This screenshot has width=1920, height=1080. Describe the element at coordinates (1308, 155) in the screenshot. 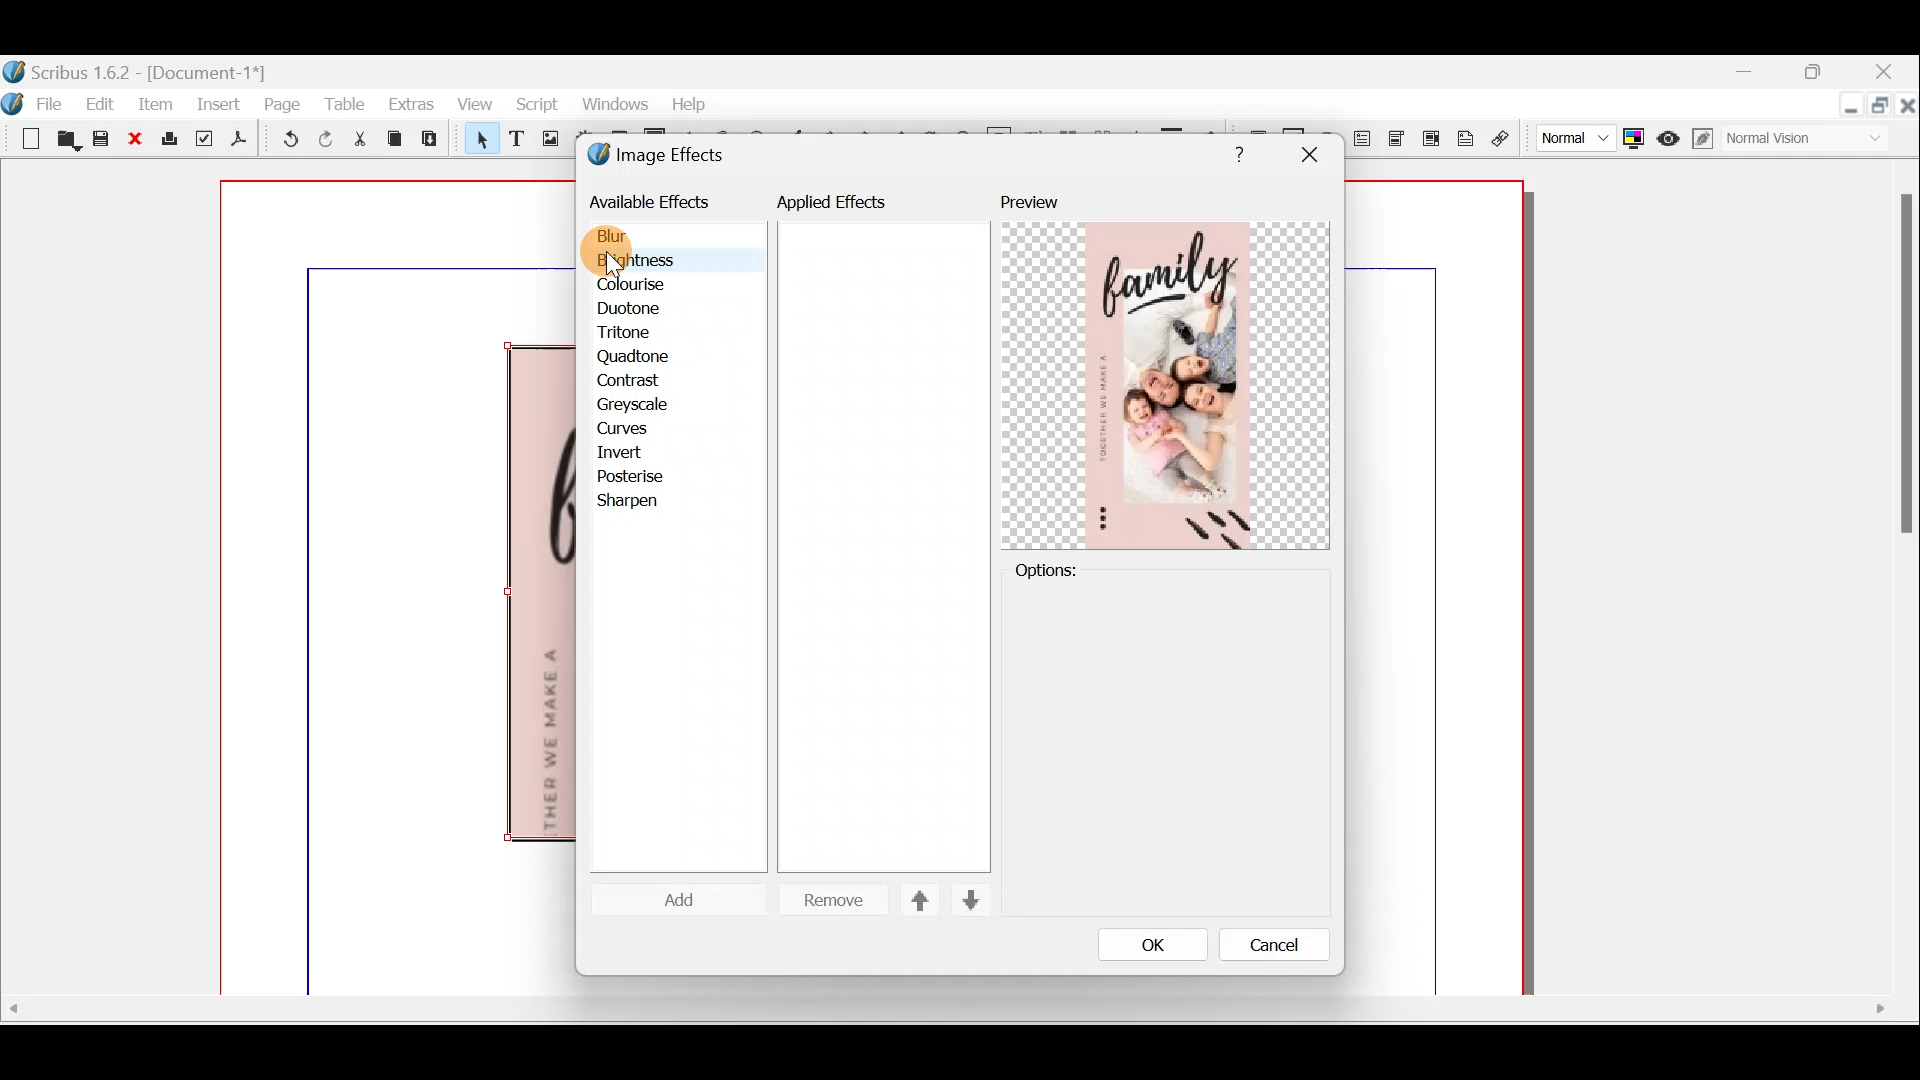

I see `` at that location.